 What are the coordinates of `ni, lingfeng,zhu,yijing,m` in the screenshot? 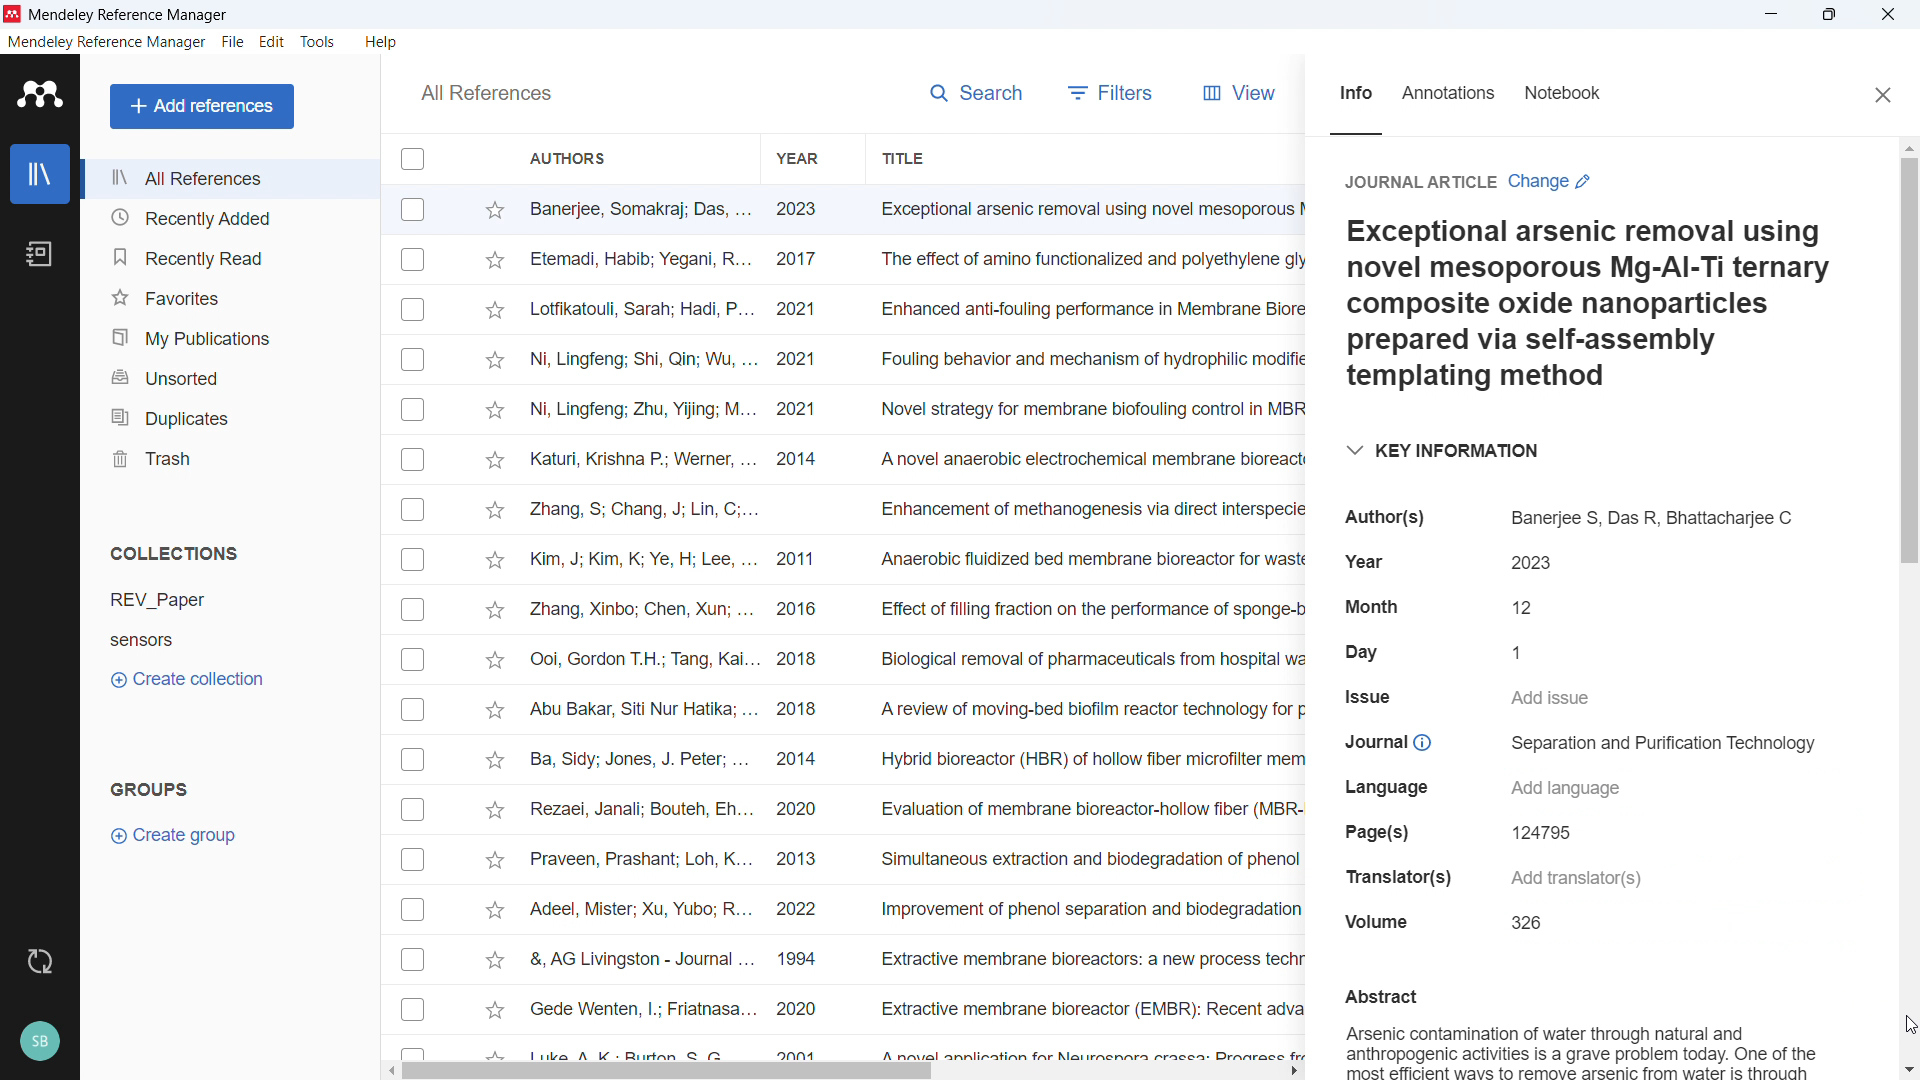 It's located at (642, 412).